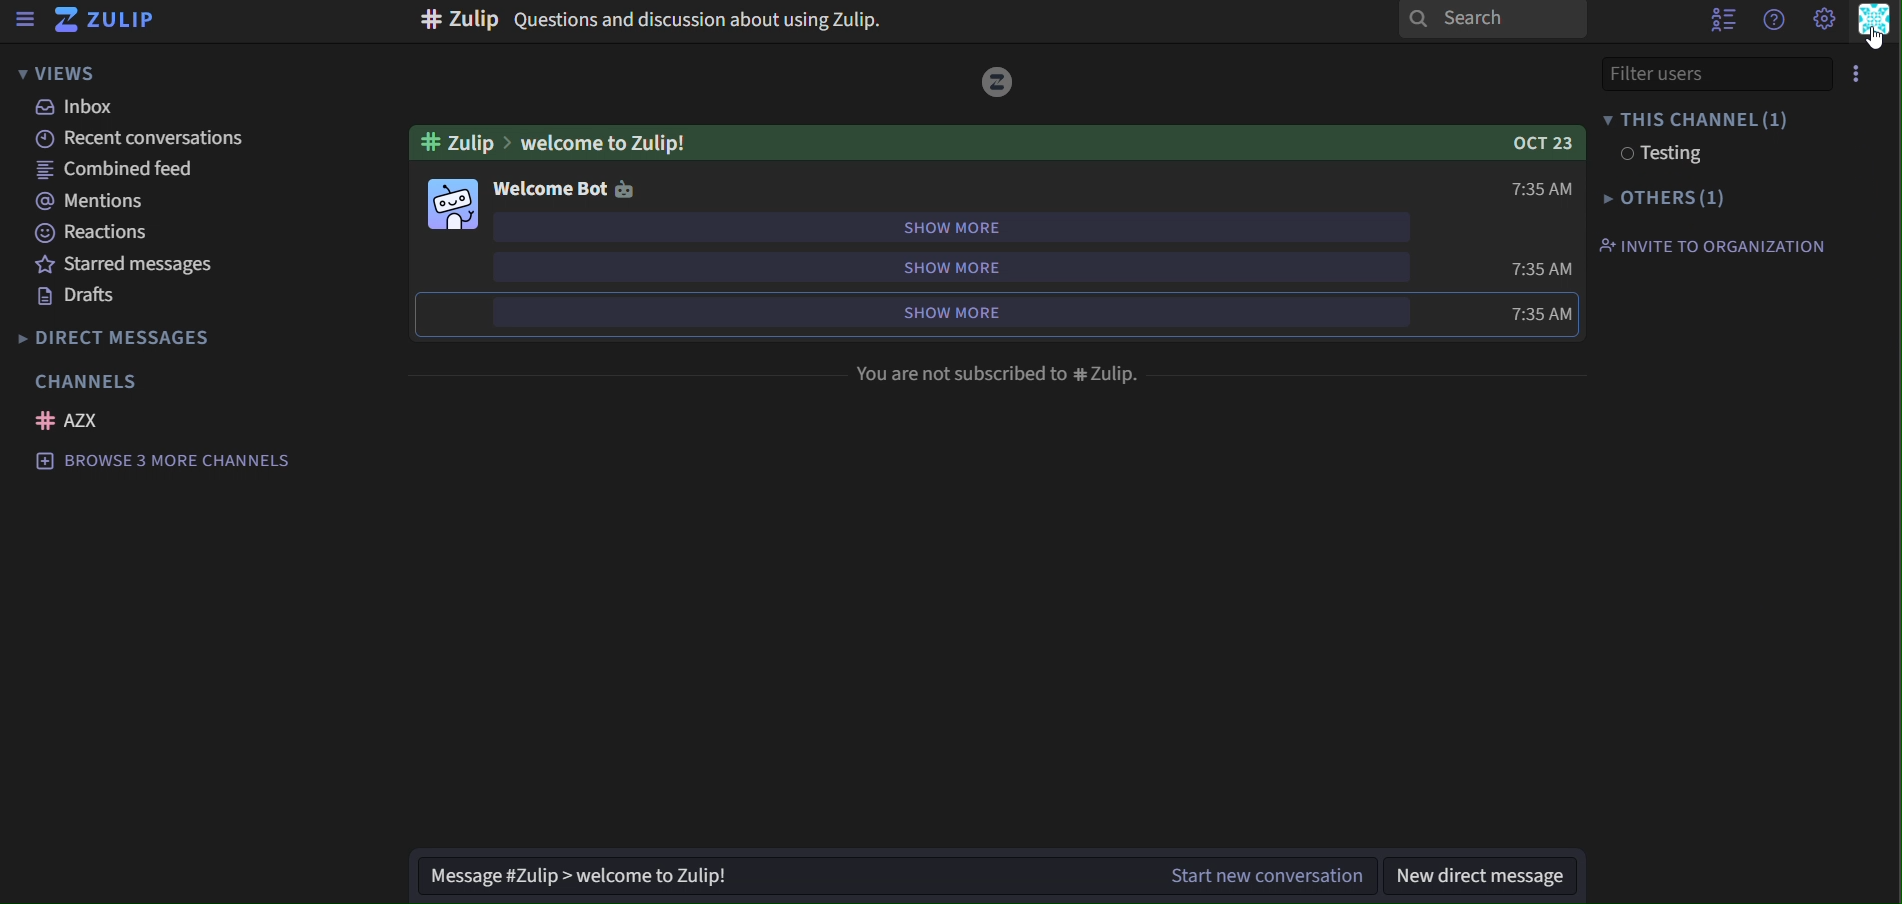  I want to click on Browse 3 more channels, so click(159, 460).